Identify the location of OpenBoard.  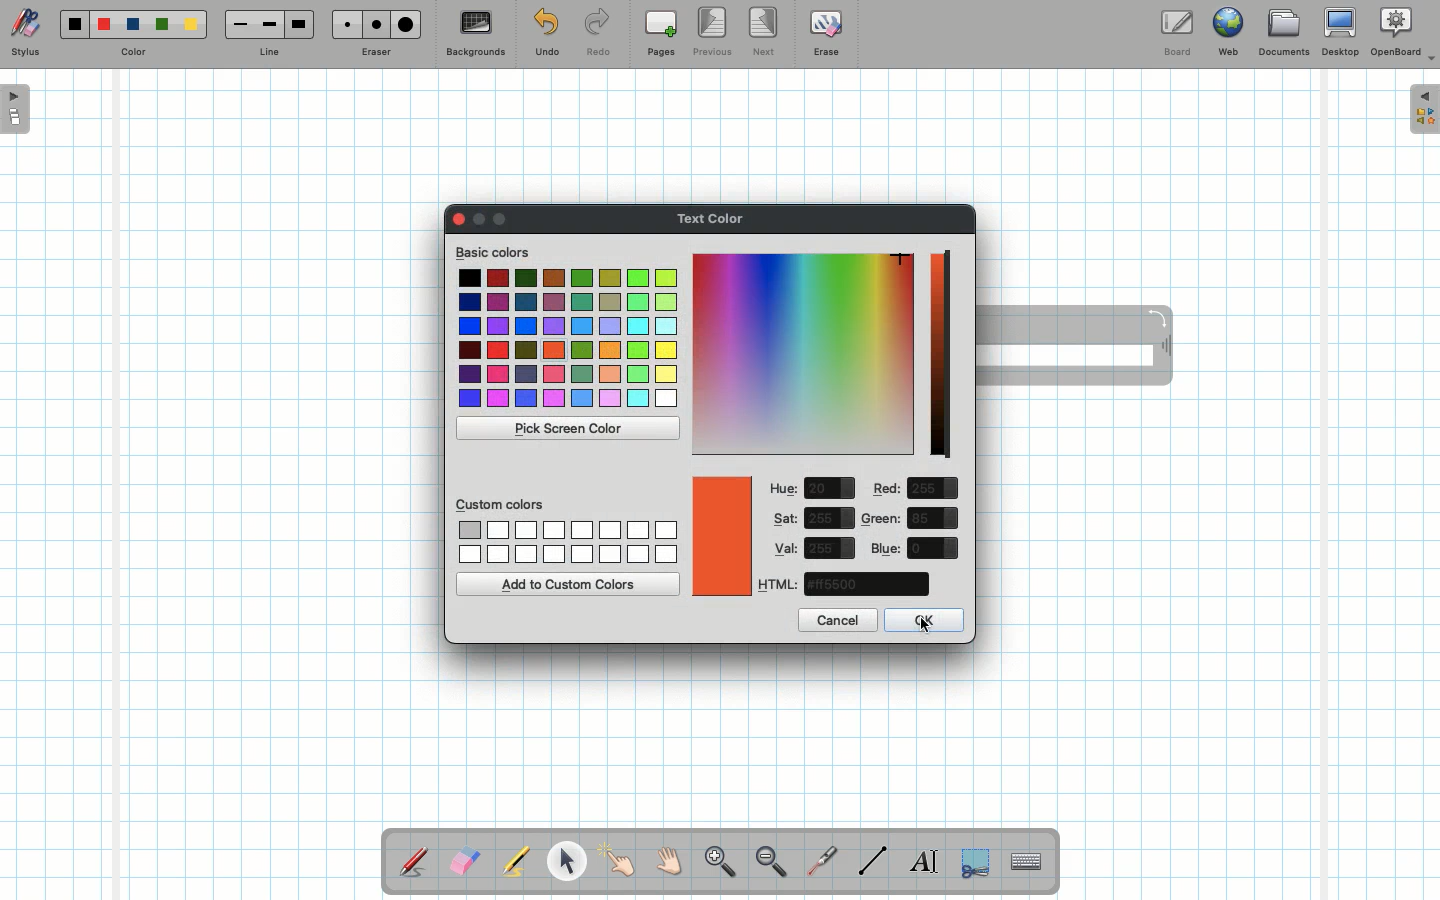
(1403, 32).